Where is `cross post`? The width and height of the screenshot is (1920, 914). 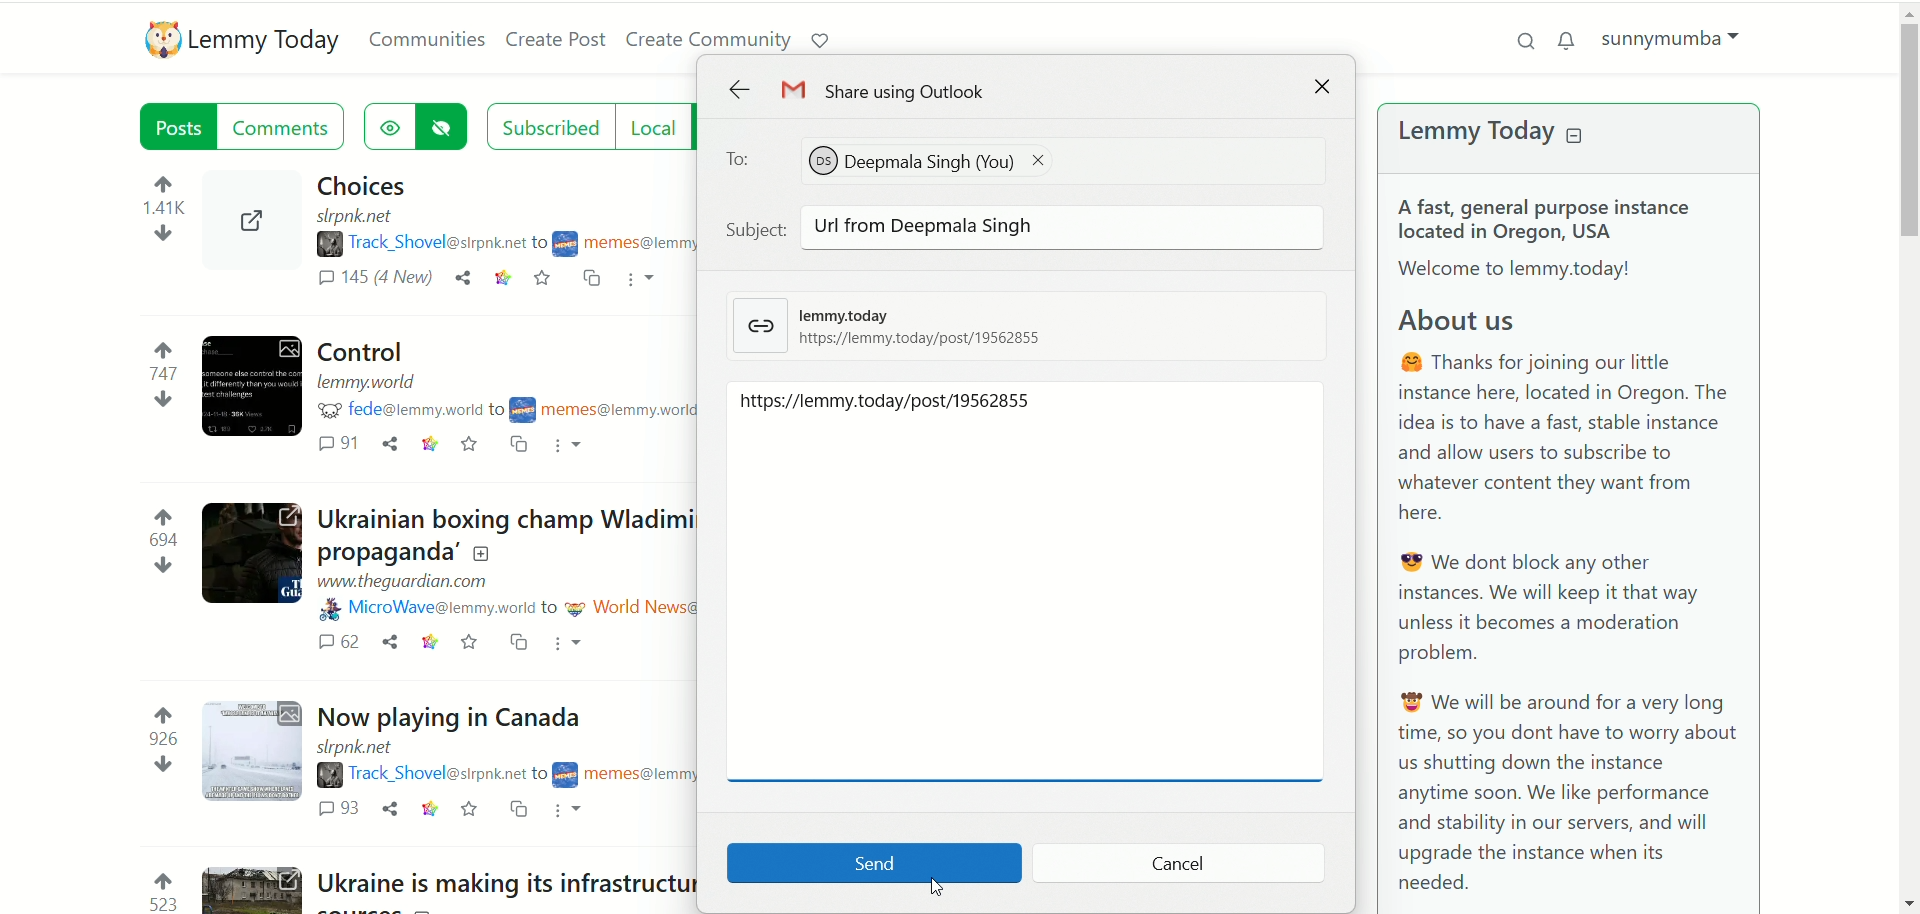
cross post is located at coordinates (515, 810).